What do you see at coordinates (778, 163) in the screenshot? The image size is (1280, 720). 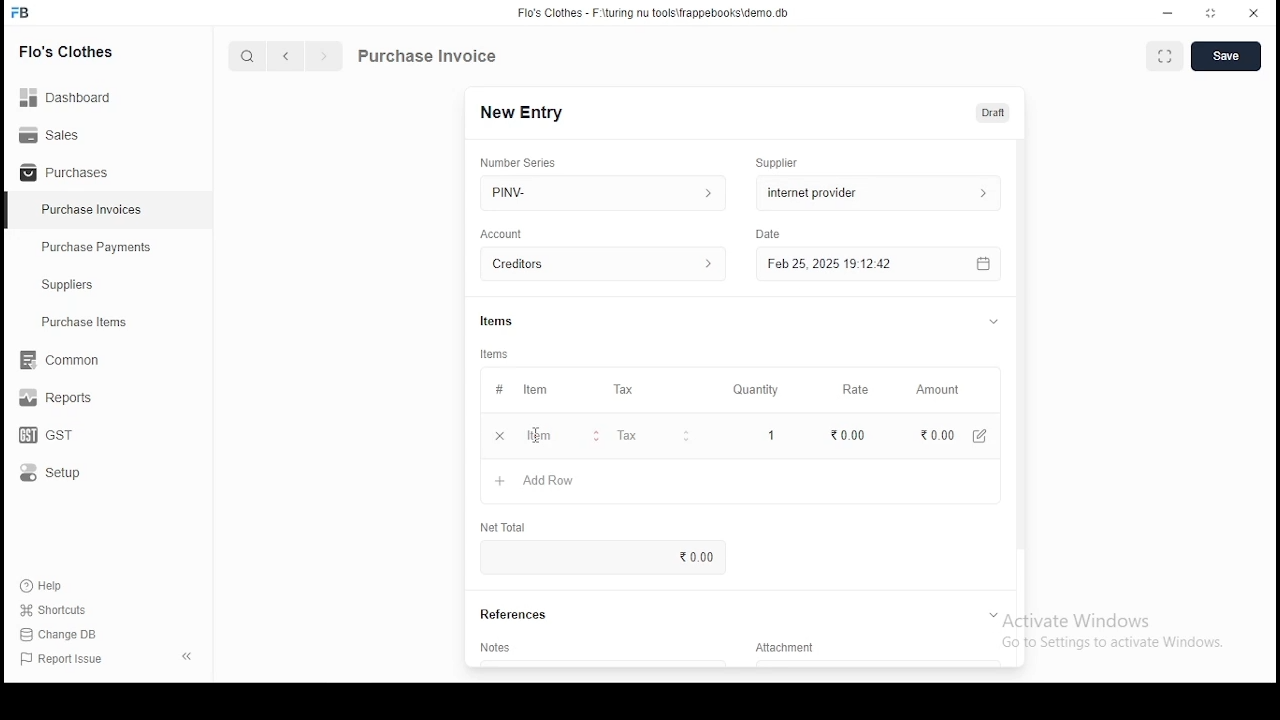 I see `Supplier` at bounding box center [778, 163].